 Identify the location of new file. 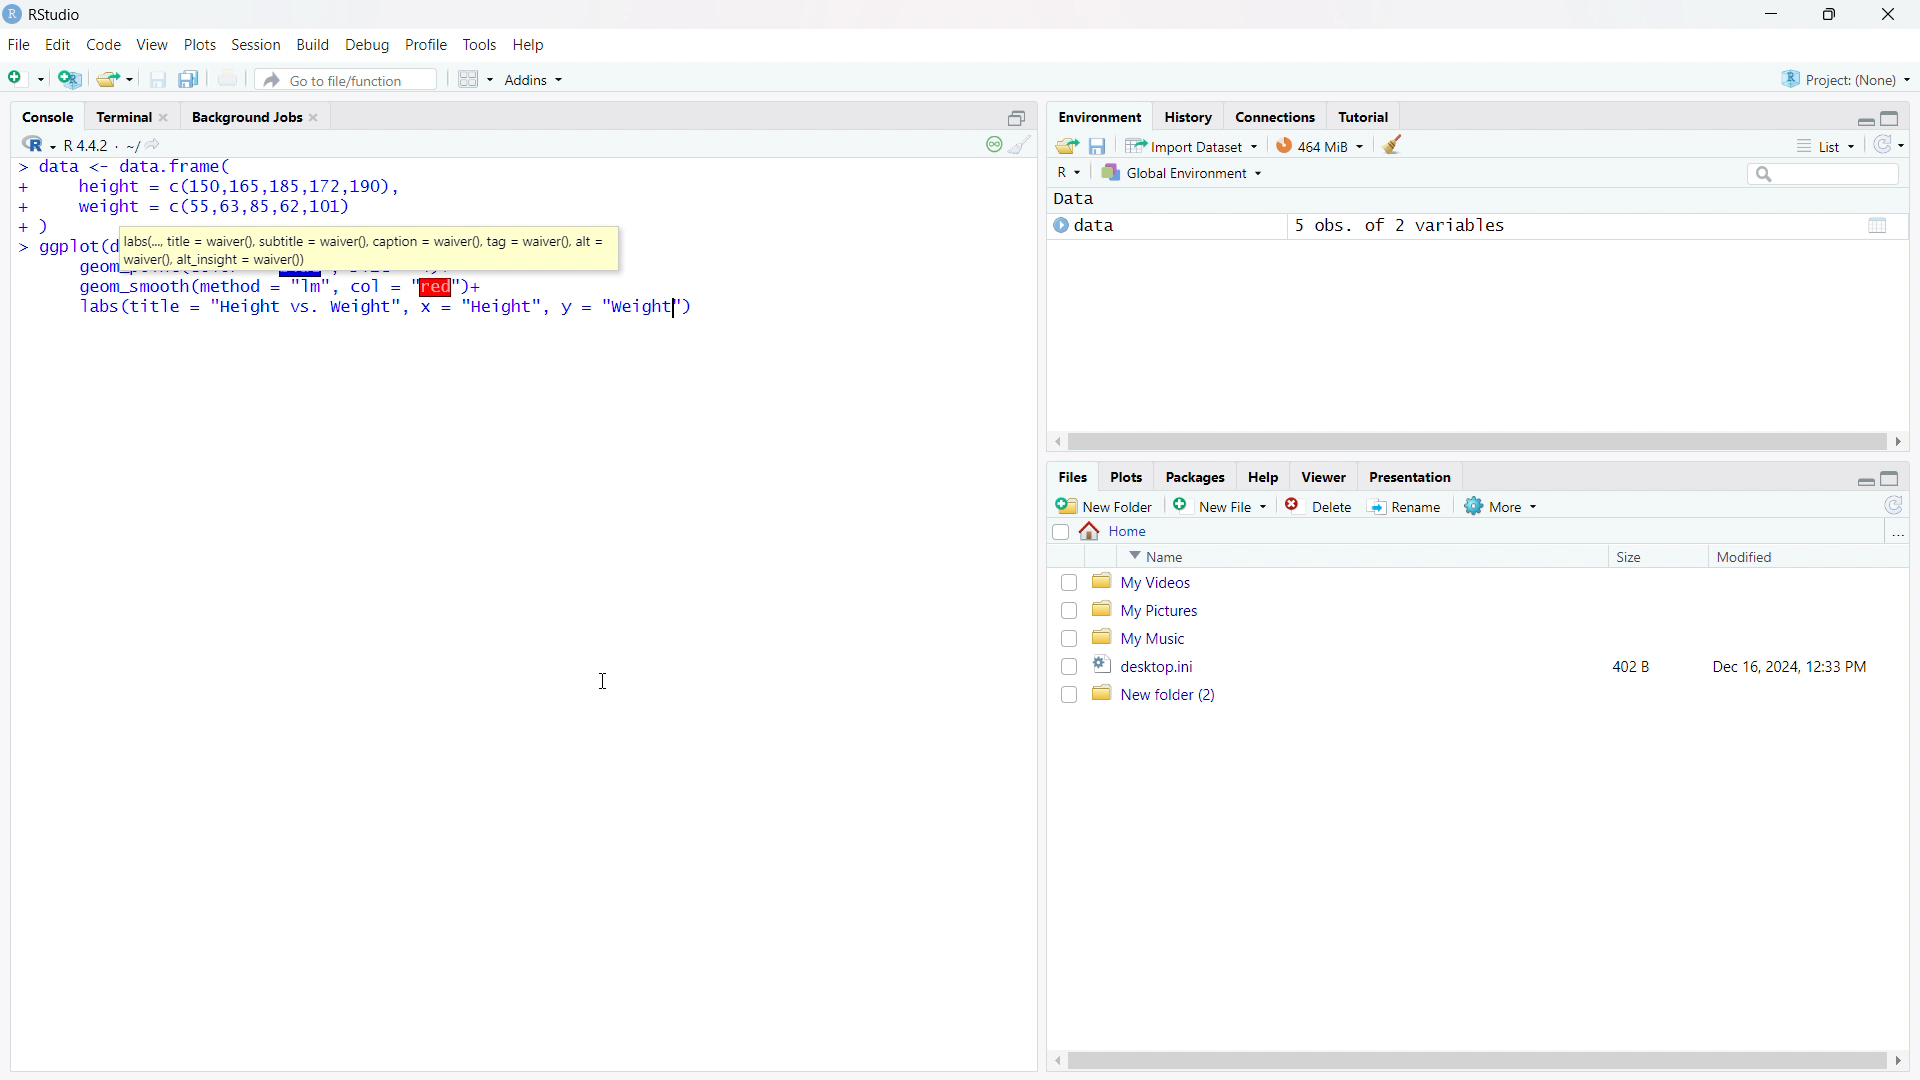
(26, 75).